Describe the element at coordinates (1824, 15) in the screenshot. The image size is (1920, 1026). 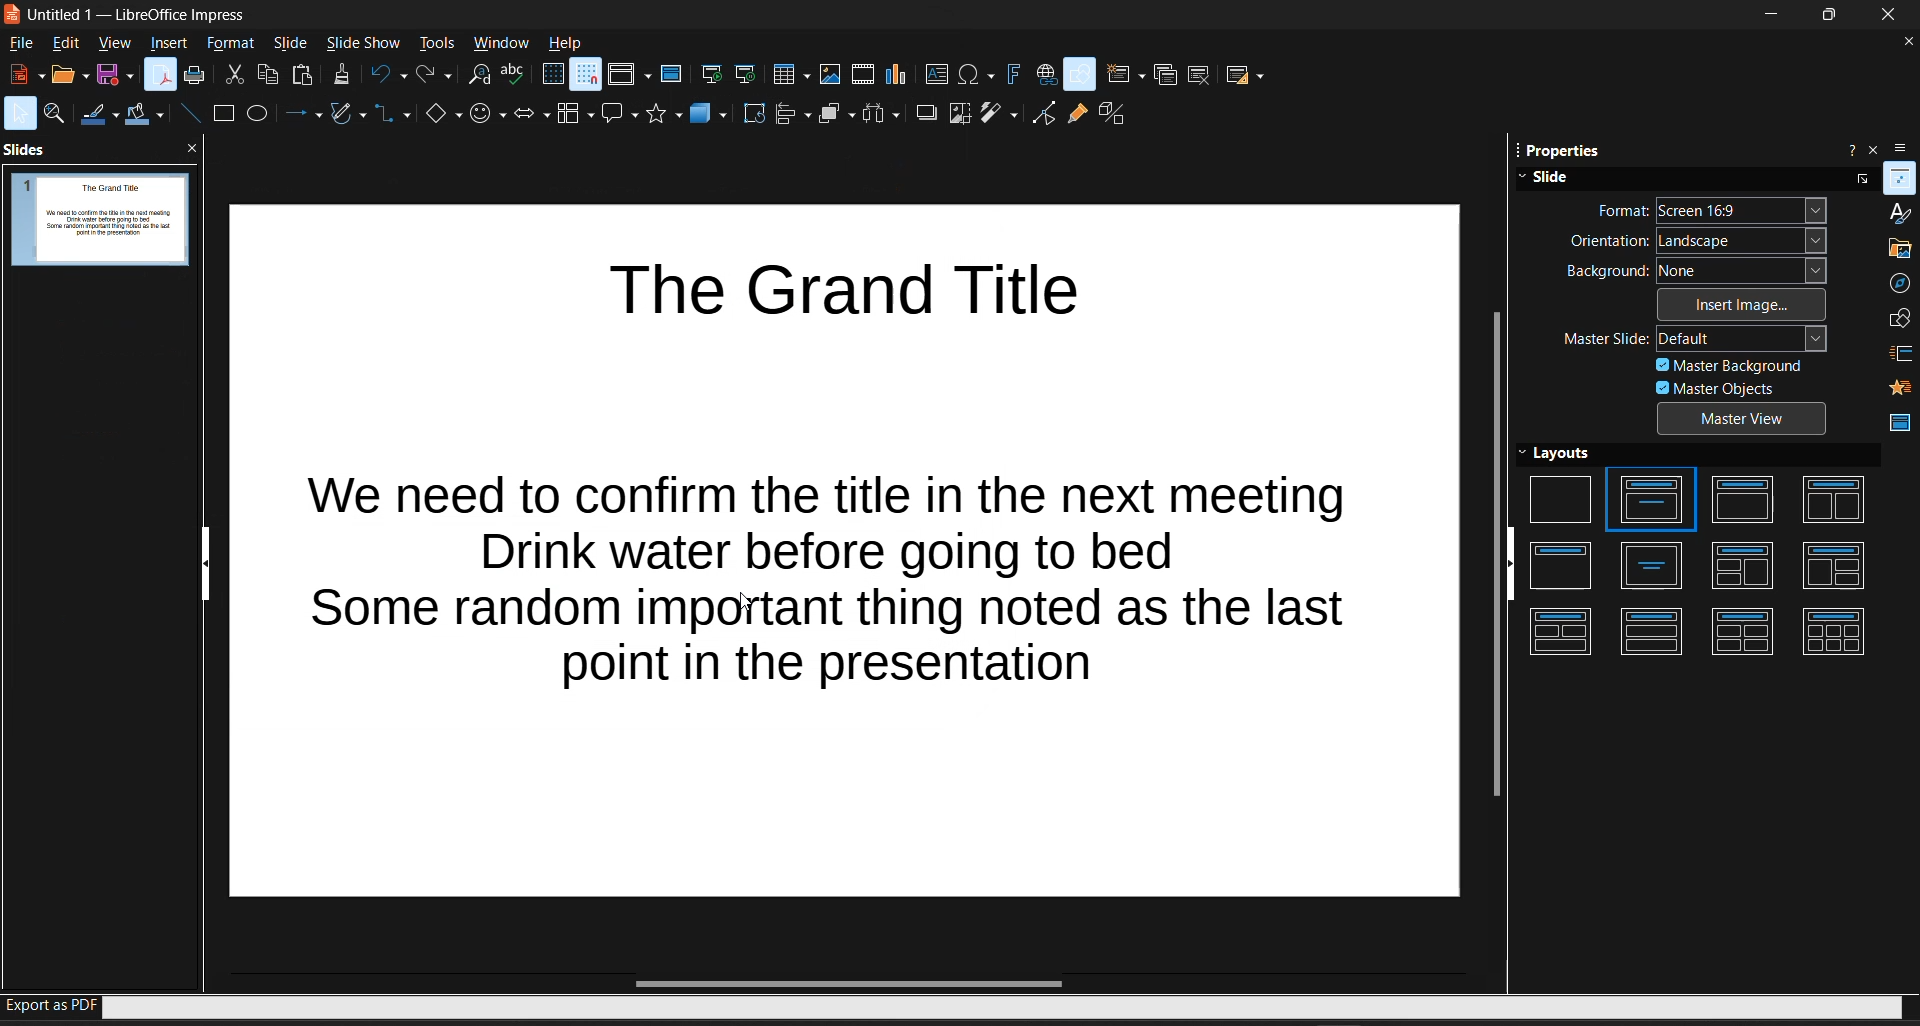
I see `maximize` at that location.